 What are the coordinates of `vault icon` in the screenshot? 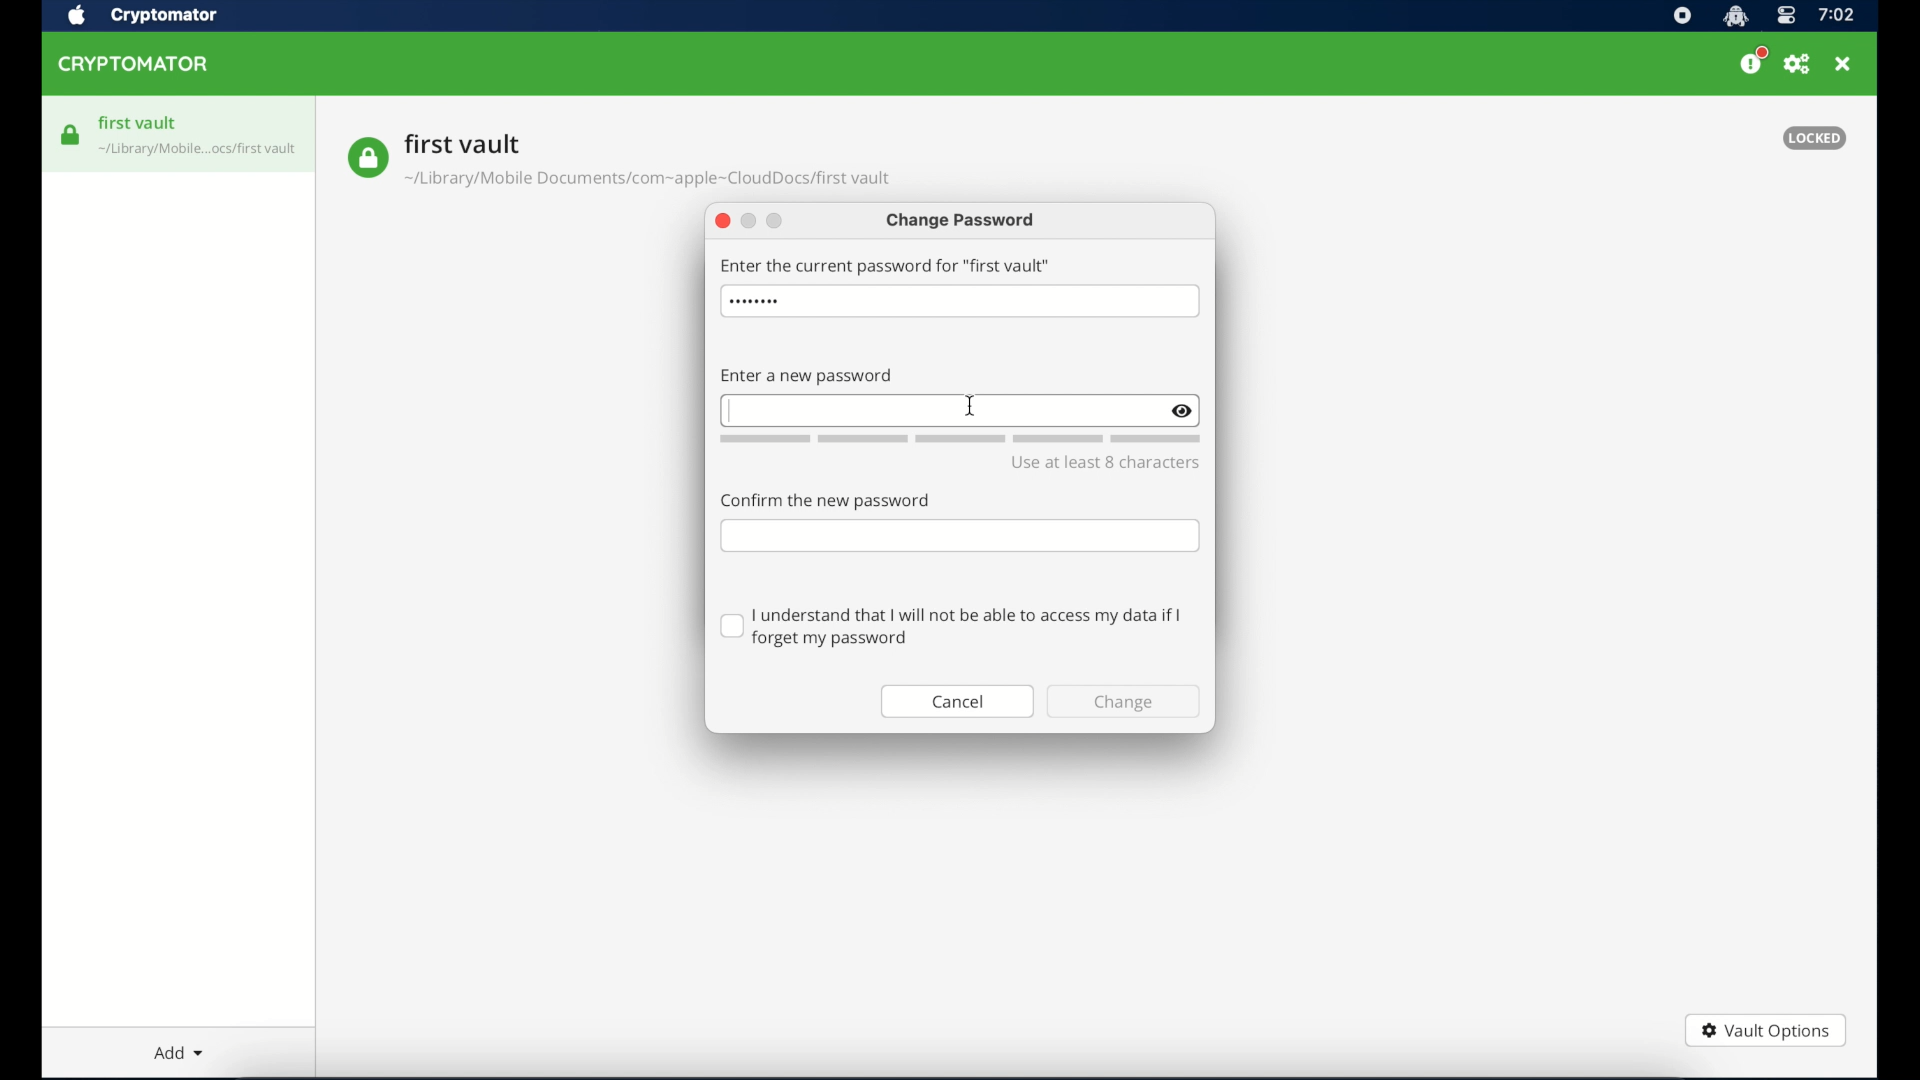 It's located at (367, 158).